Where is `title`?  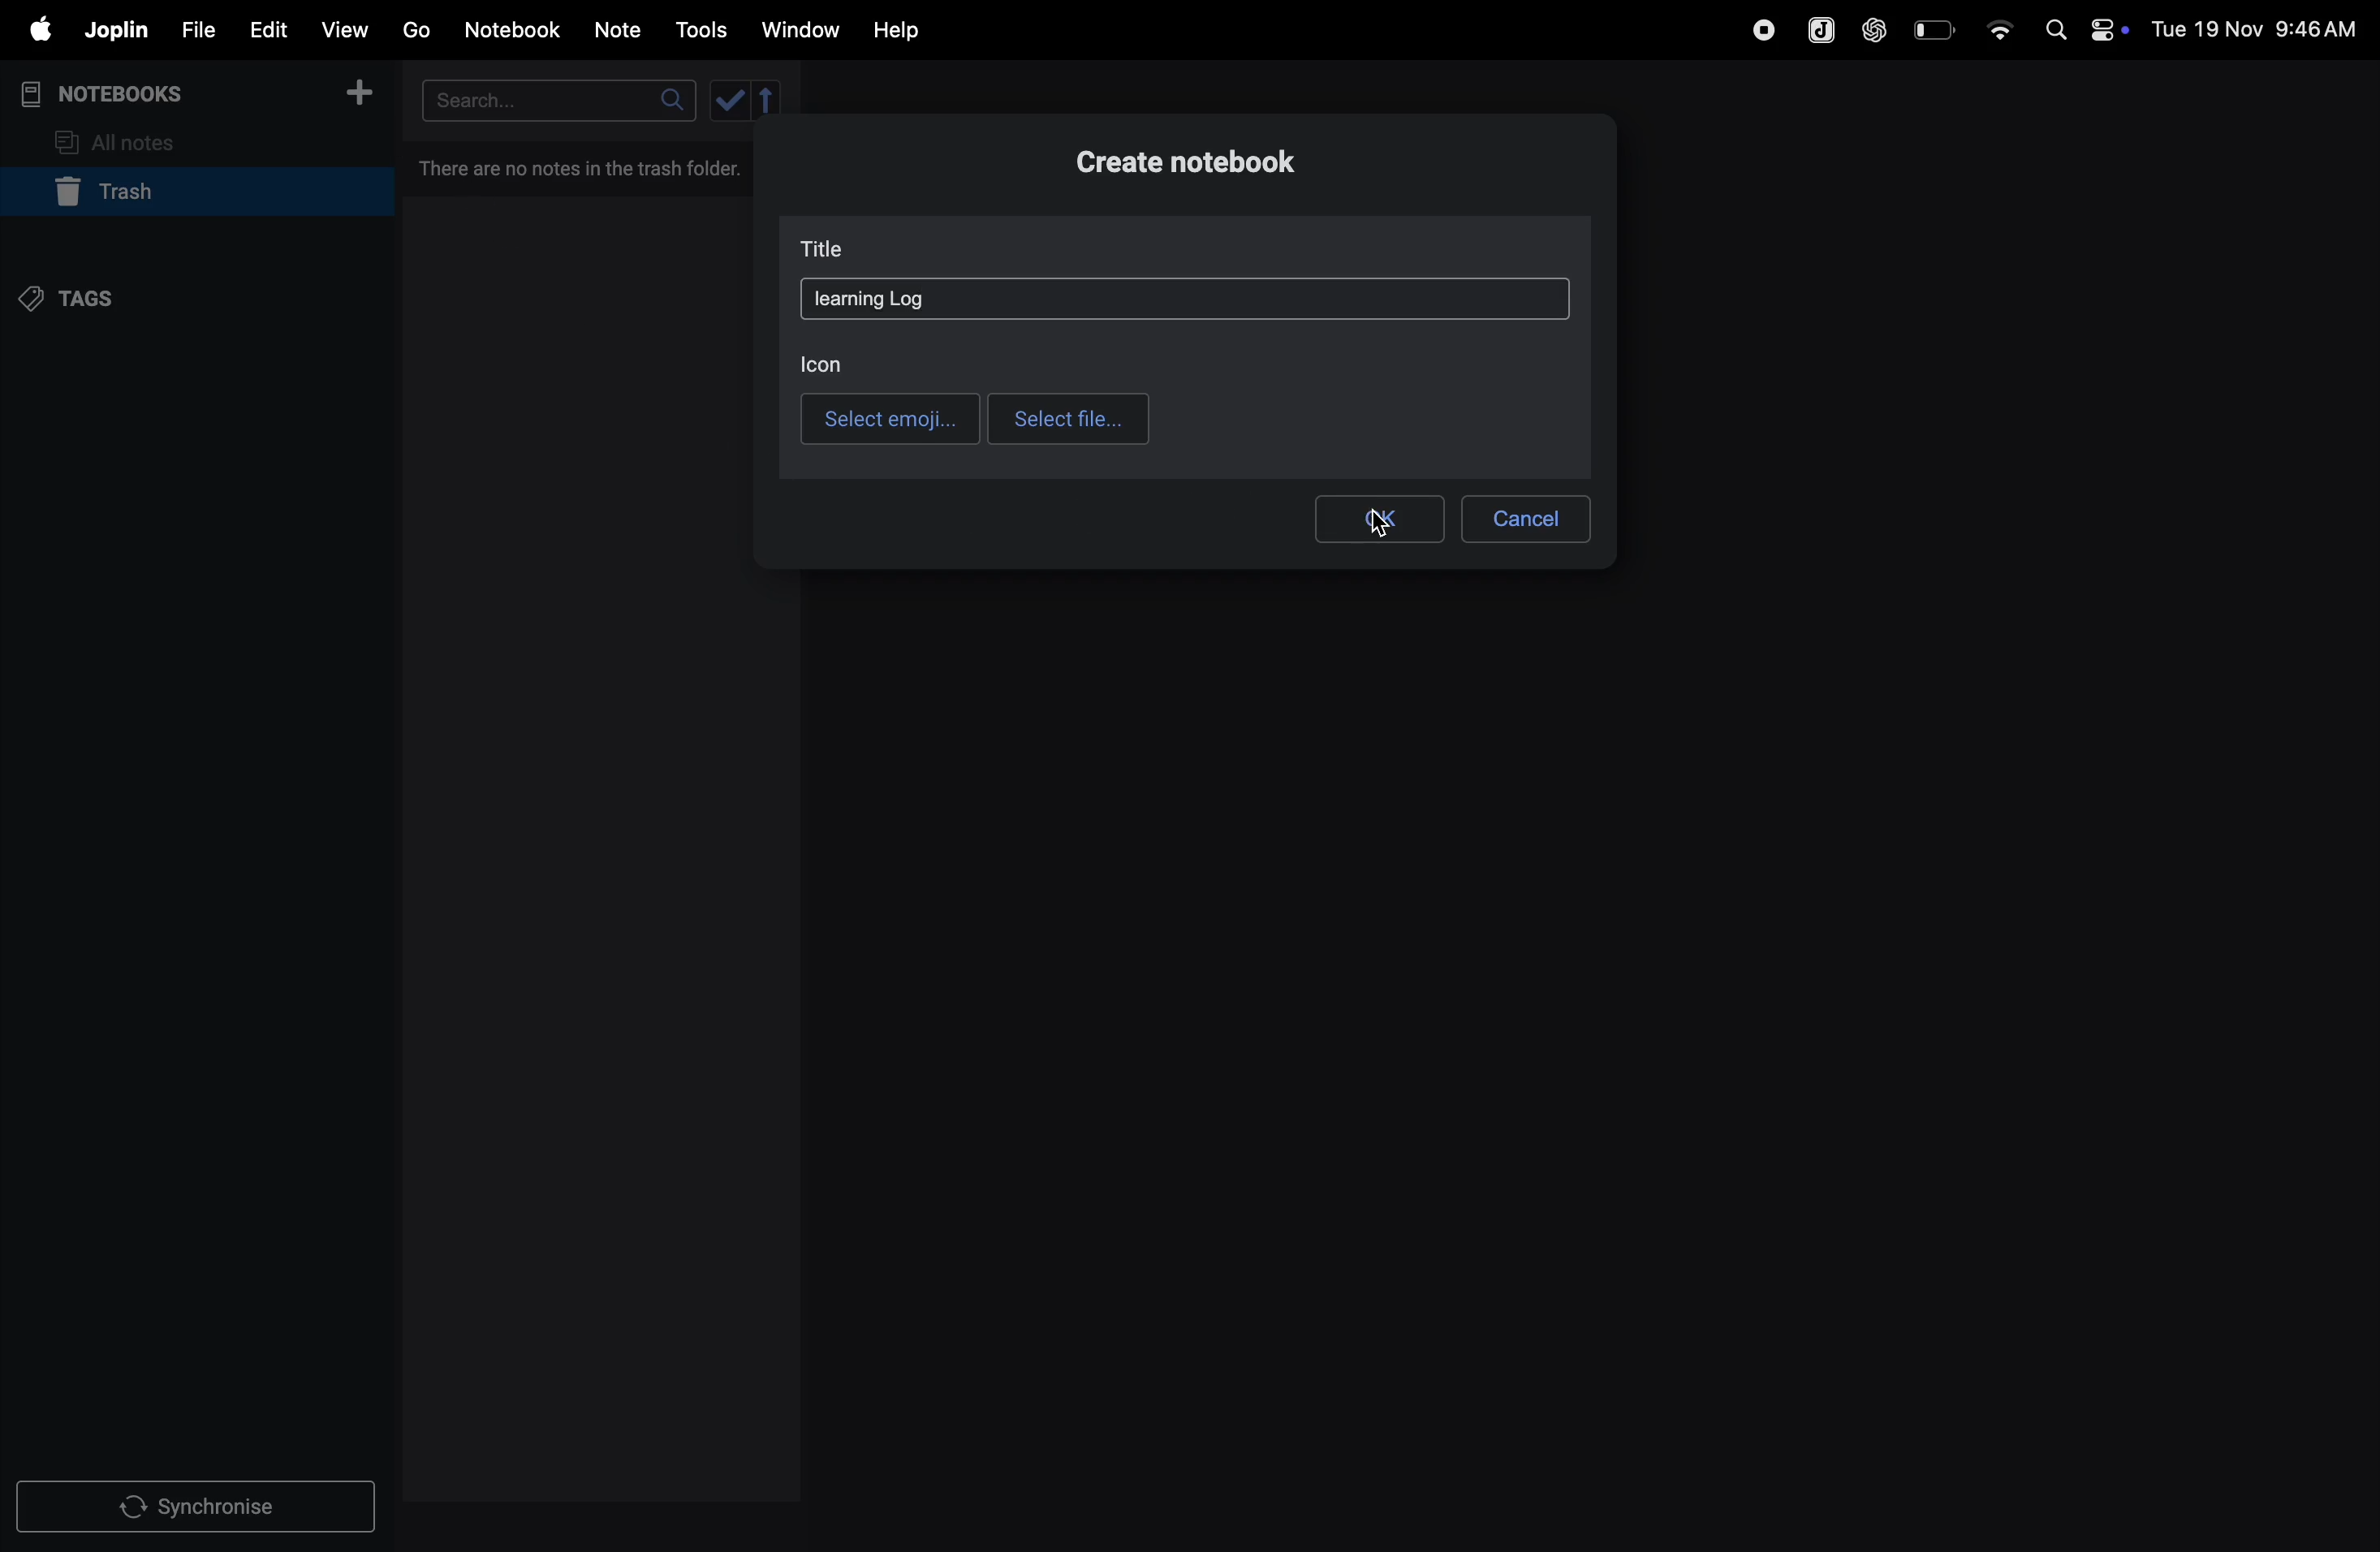
title is located at coordinates (831, 251).